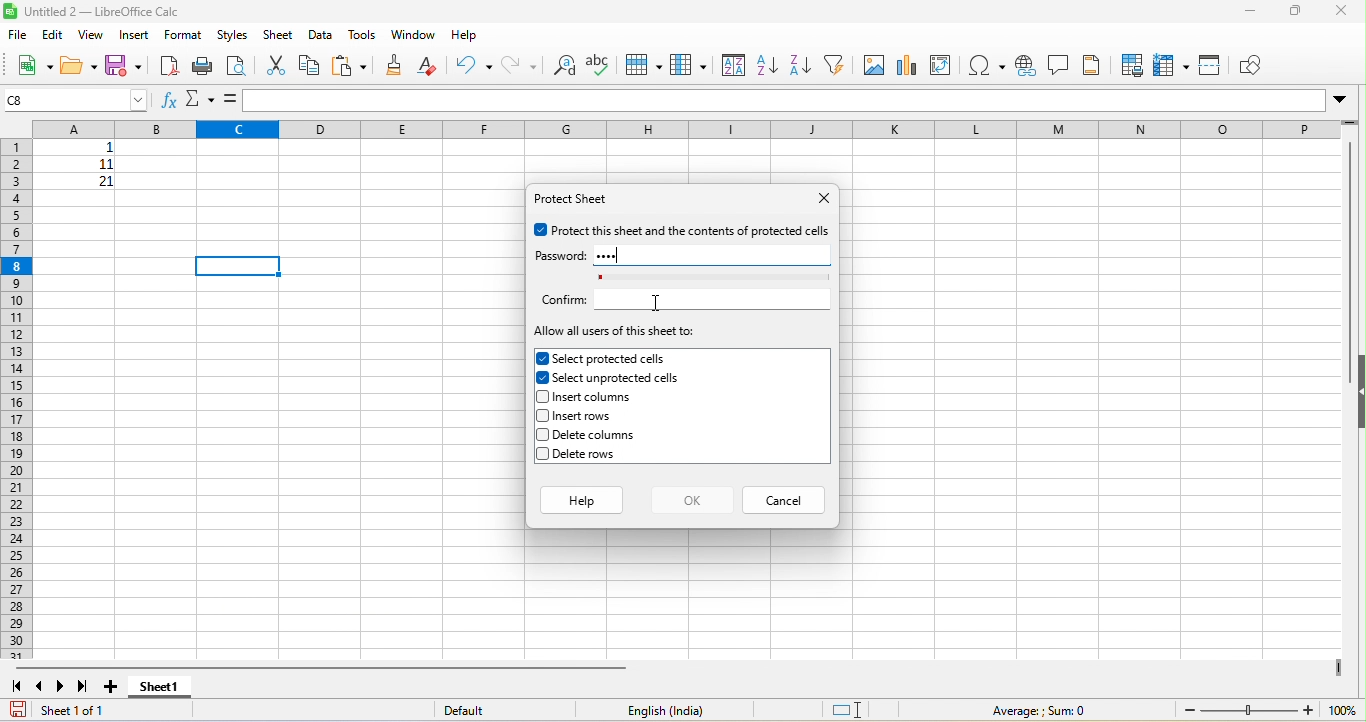  I want to click on sheet 1 of 1, so click(78, 711).